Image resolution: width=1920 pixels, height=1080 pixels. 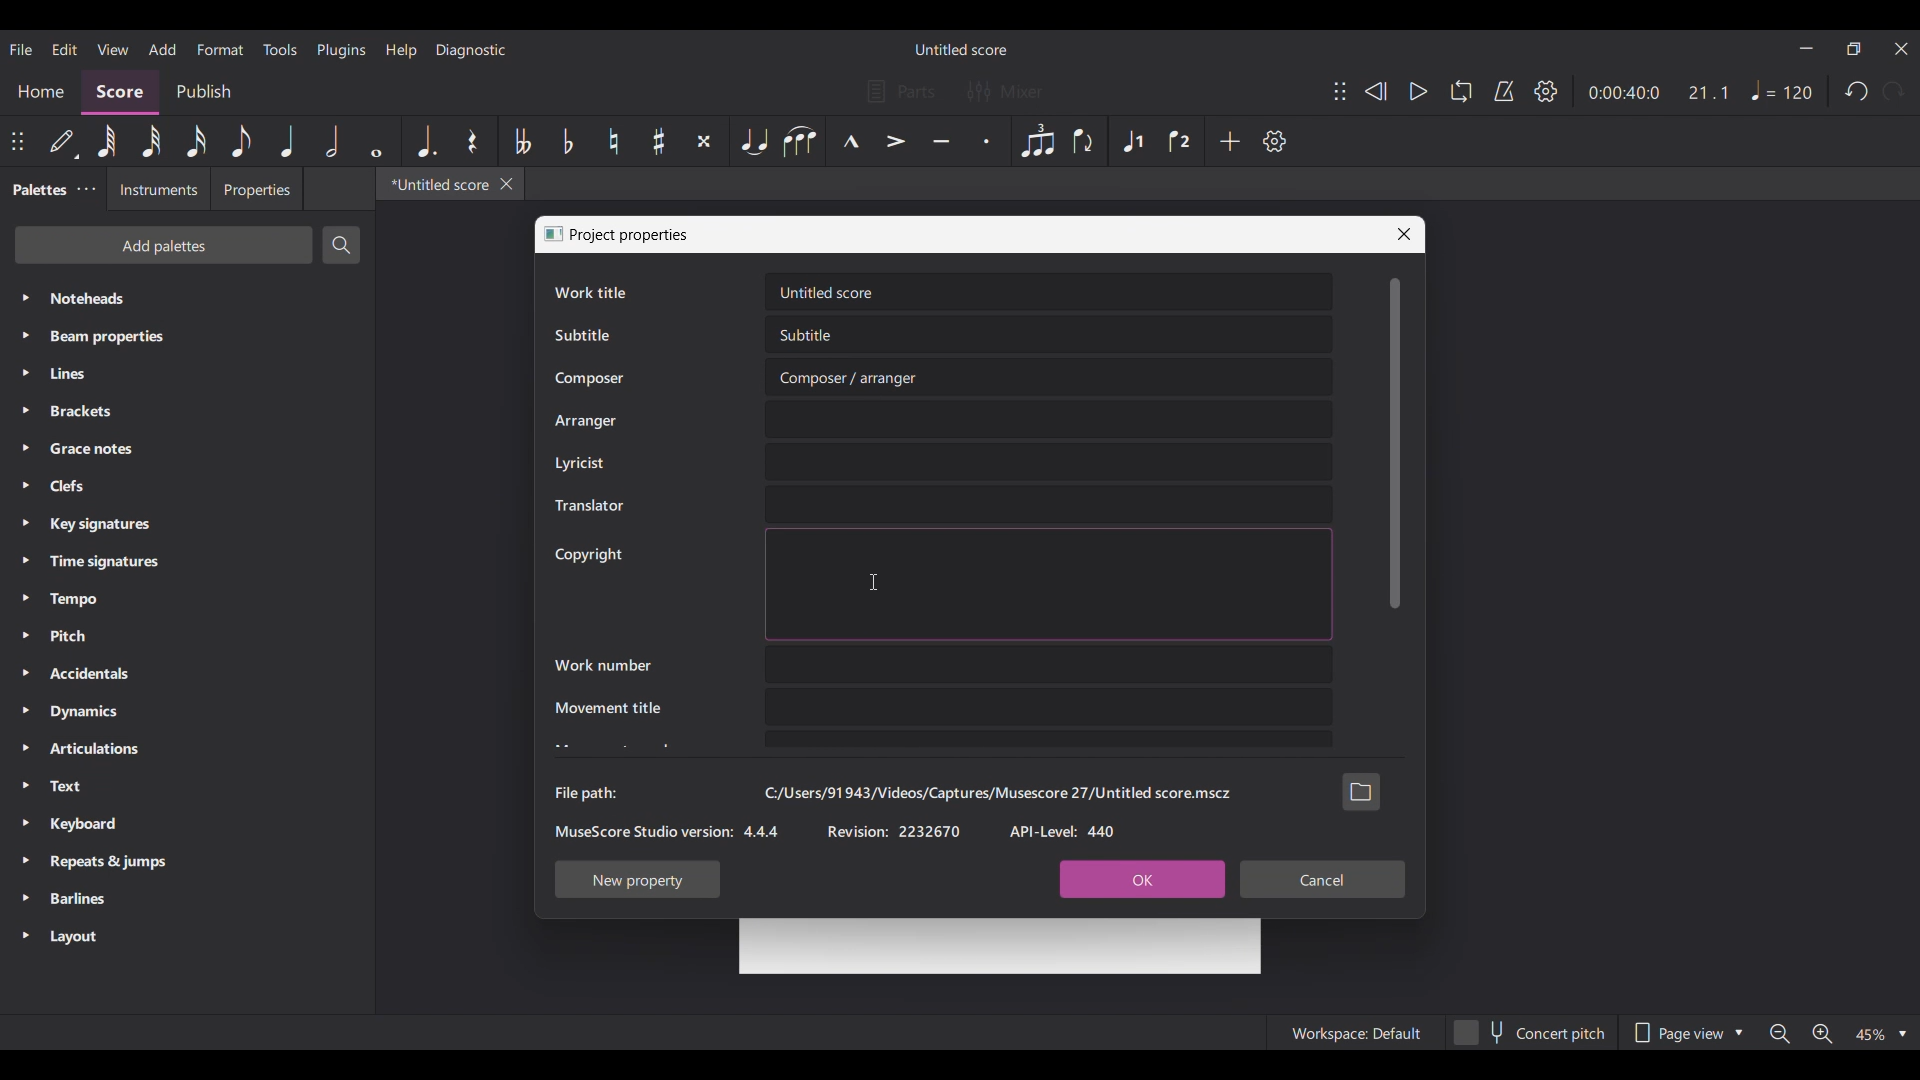 What do you see at coordinates (1462, 91) in the screenshot?
I see `Loop playback` at bounding box center [1462, 91].